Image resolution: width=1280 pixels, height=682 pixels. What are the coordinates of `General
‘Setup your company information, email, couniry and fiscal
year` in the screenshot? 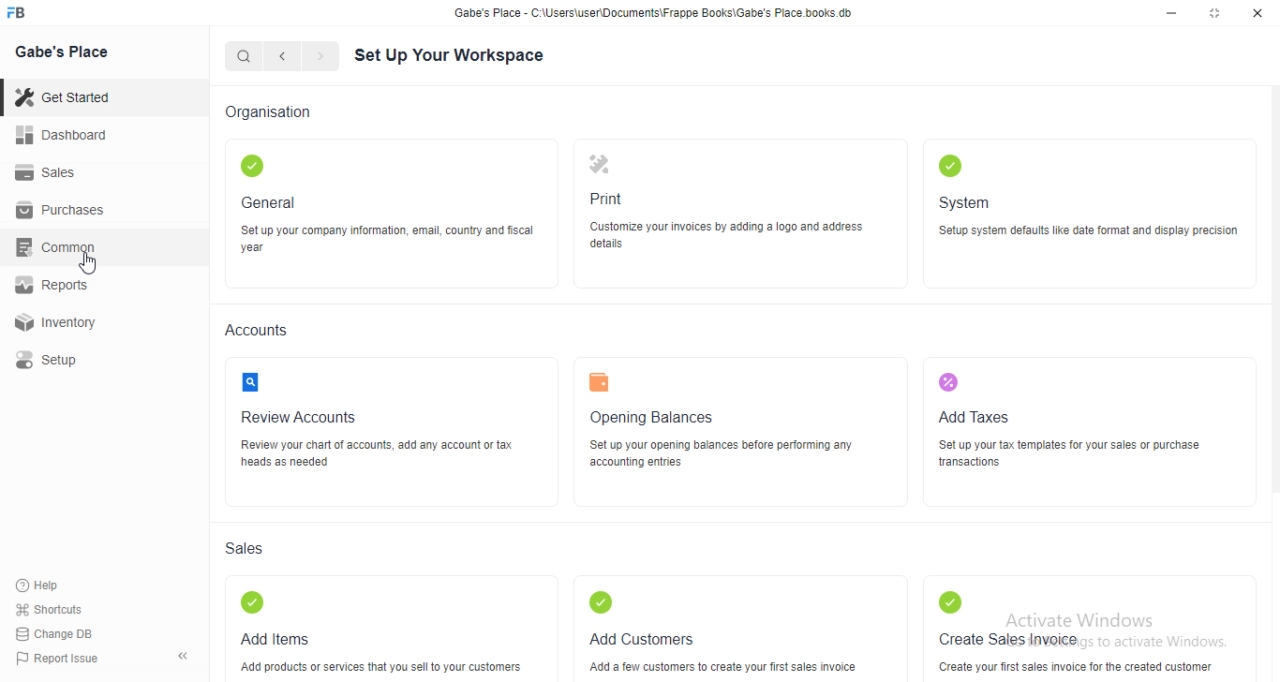 It's located at (388, 204).